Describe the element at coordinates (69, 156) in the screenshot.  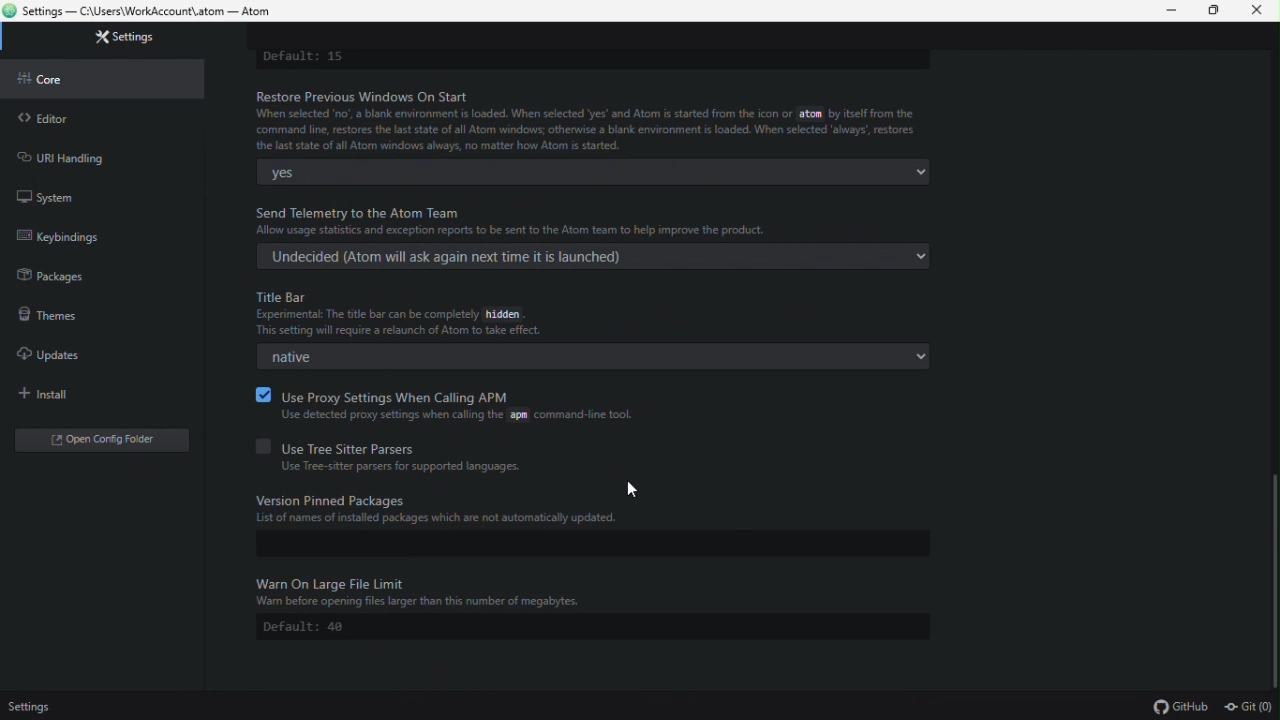
I see `URL handling` at that location.